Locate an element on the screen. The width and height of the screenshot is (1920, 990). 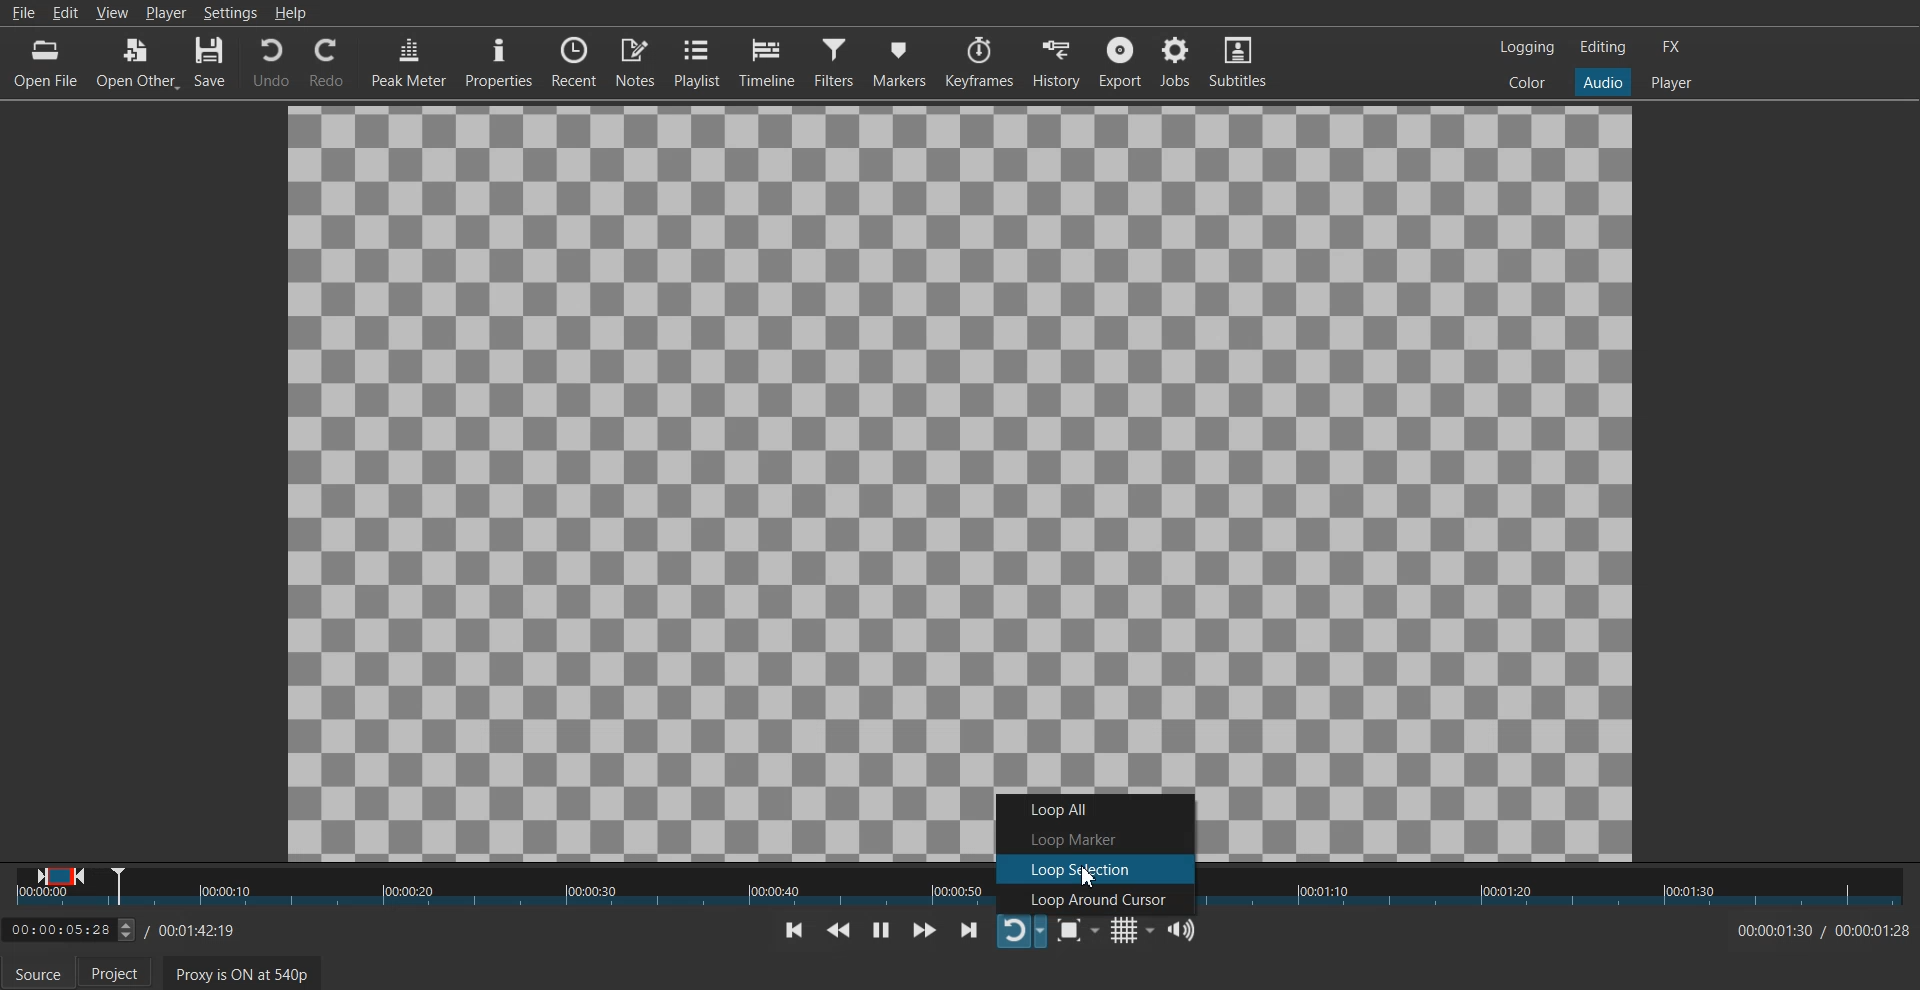
Save is located at coordinates (213, 62).